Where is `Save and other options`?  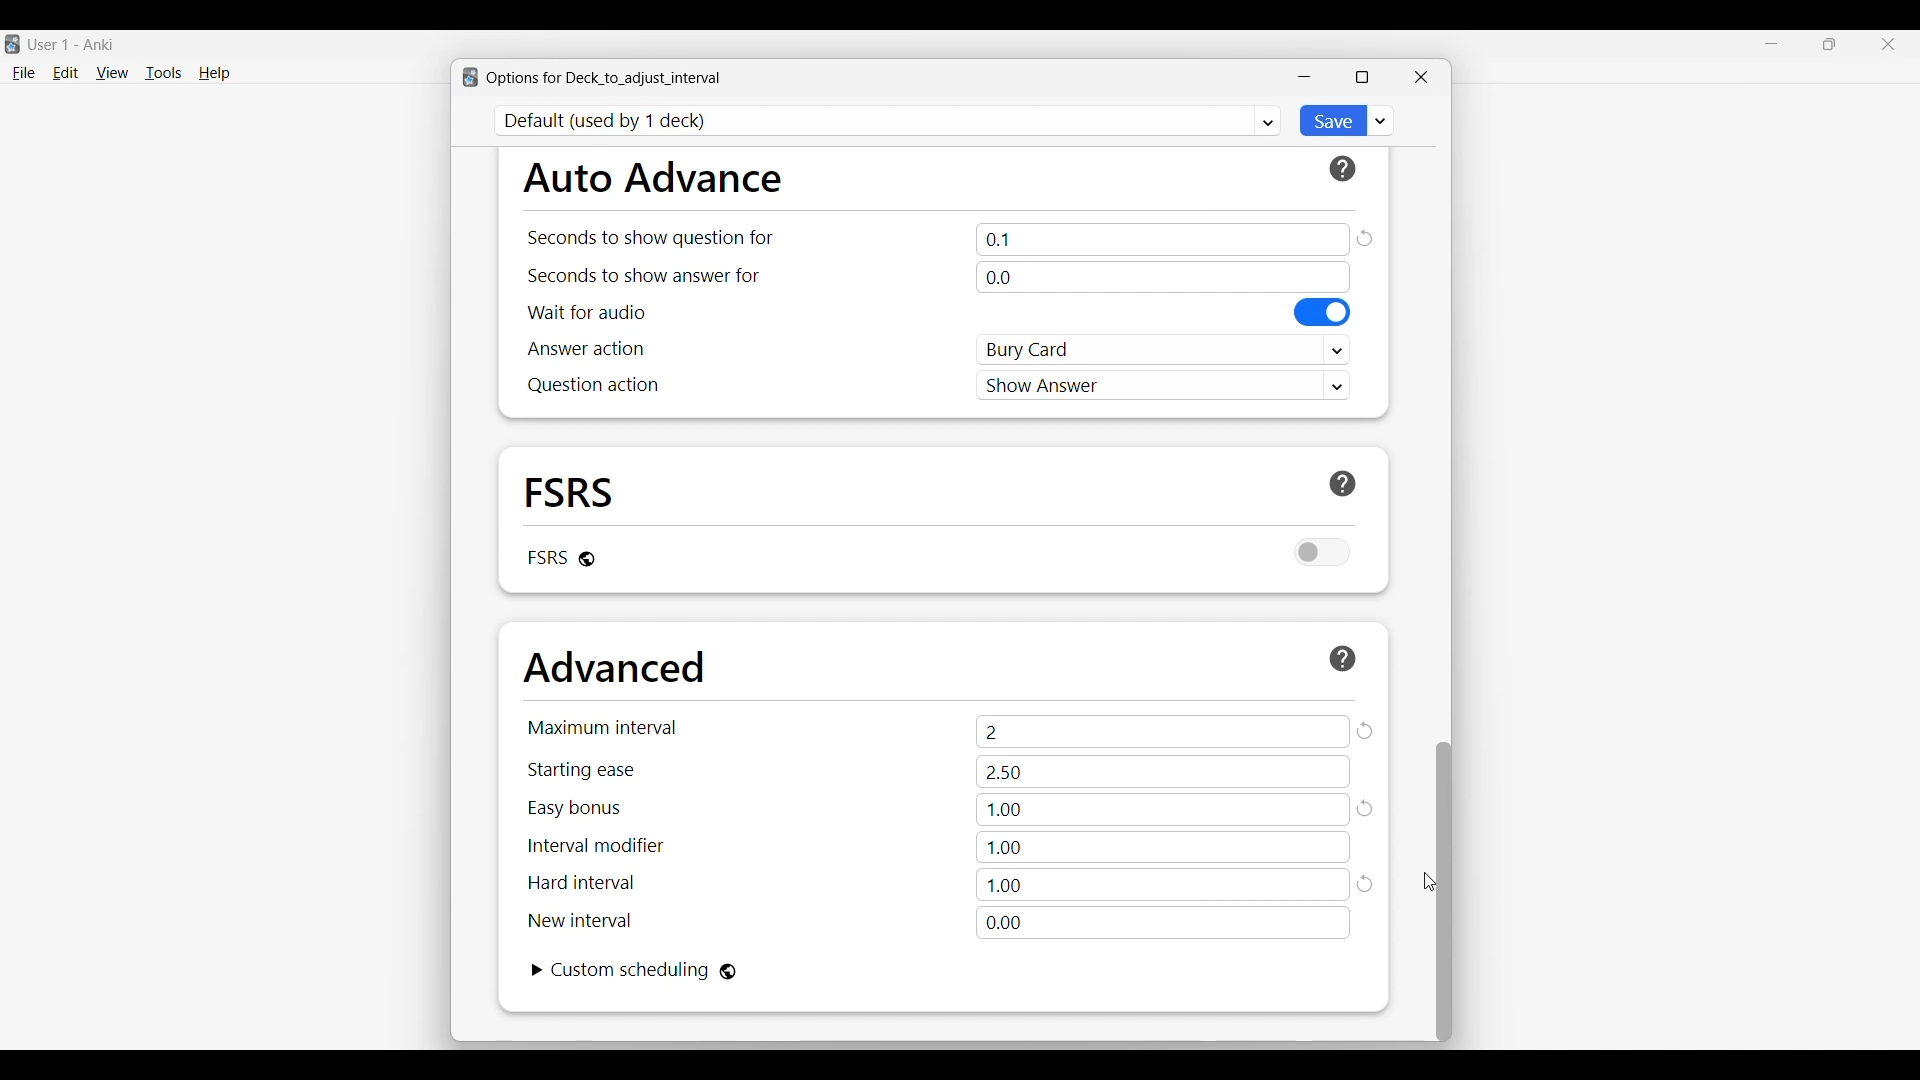
Save and other options is located at coordinates (1381, 120).